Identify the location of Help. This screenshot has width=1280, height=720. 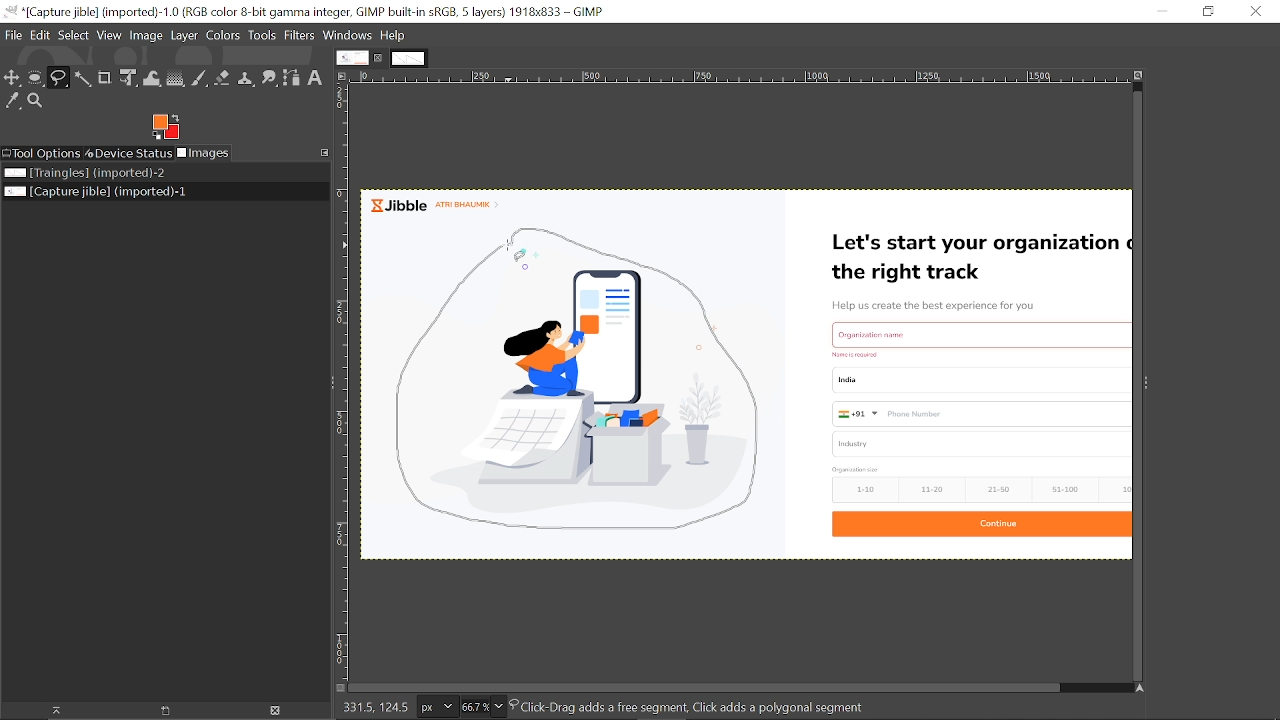
(393, 36).